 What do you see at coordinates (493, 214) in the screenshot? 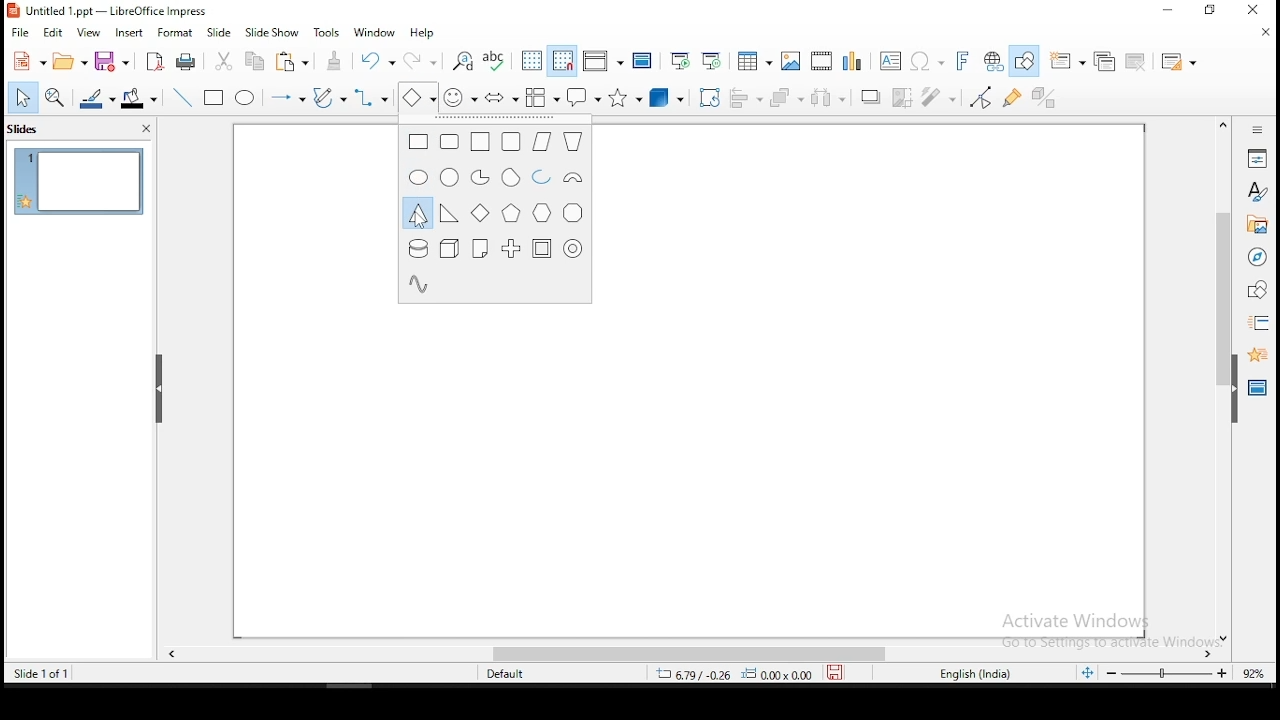
I see `Shapes` at bounding box center [493, 214].